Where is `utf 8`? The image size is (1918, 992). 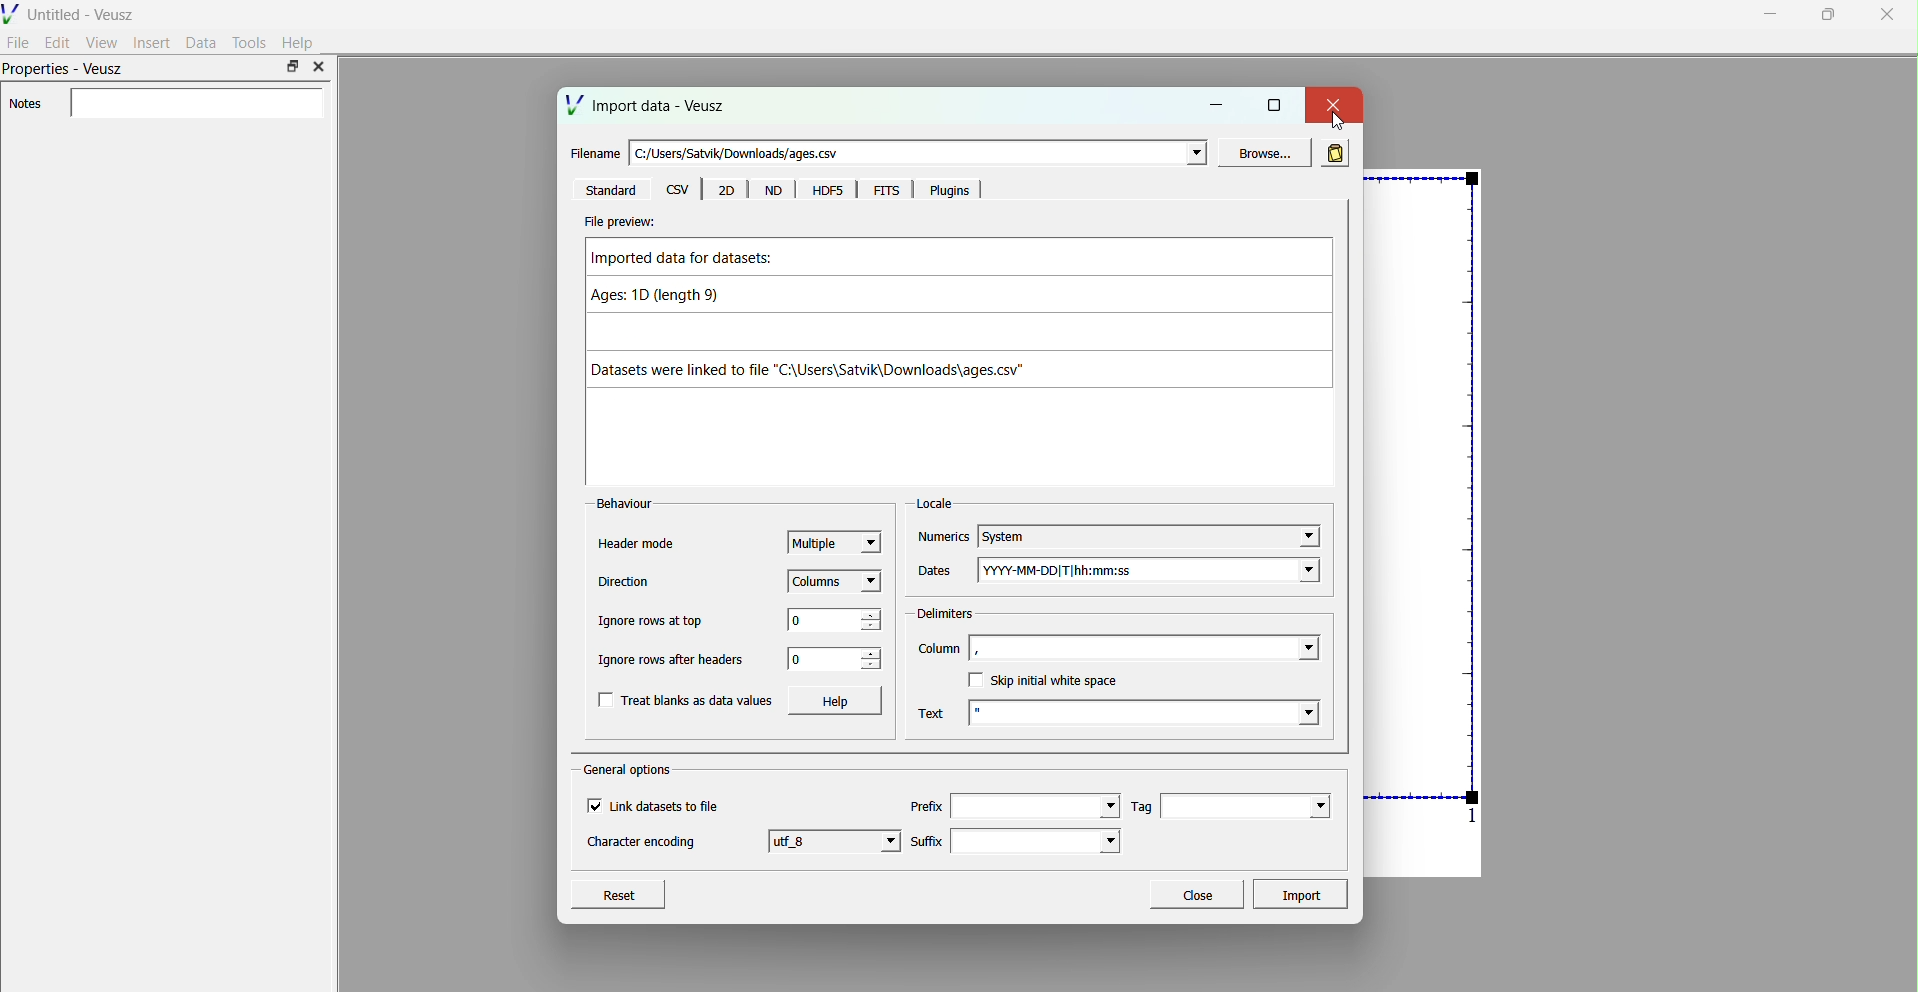 utf 8 is located at coordinates (837, 840).